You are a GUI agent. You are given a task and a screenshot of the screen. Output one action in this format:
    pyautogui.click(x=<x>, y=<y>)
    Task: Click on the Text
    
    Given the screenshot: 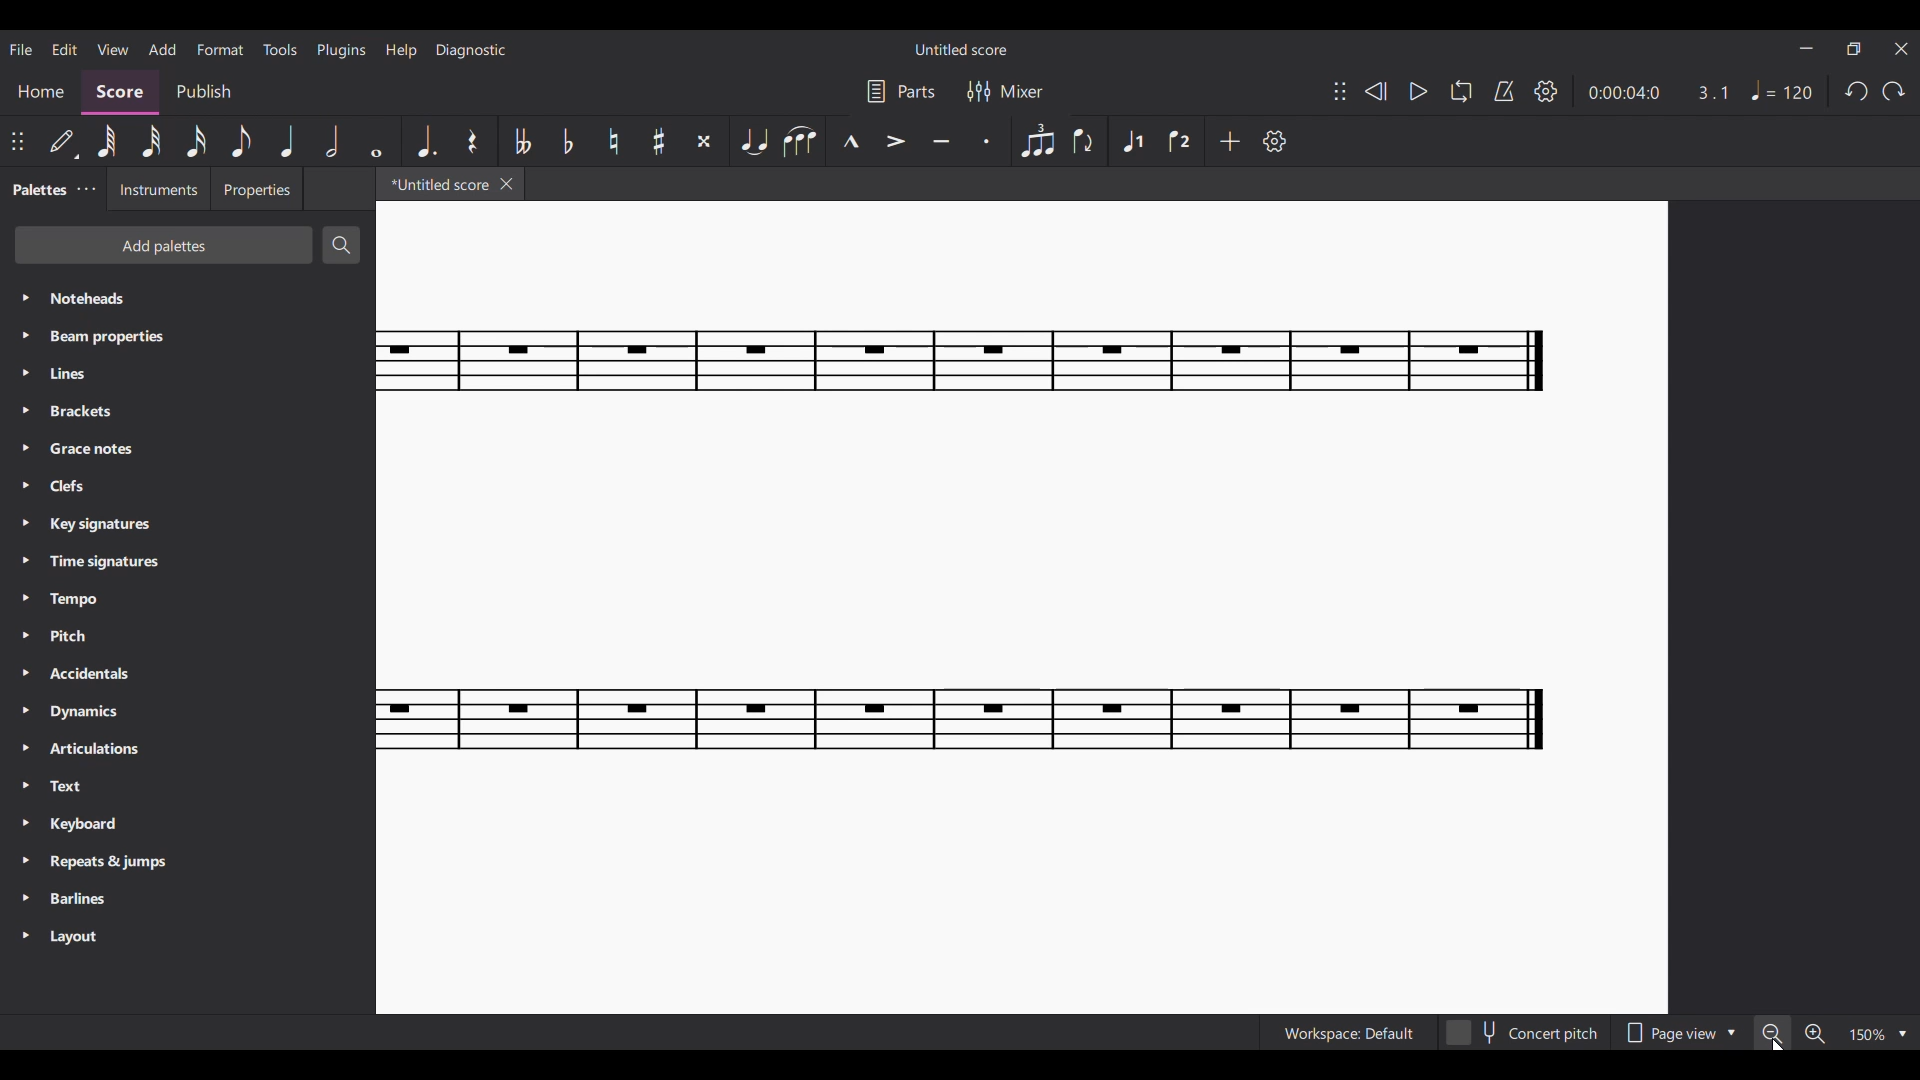 What is the action you would take?
    pyautogui.click(x=187, y=785)
    